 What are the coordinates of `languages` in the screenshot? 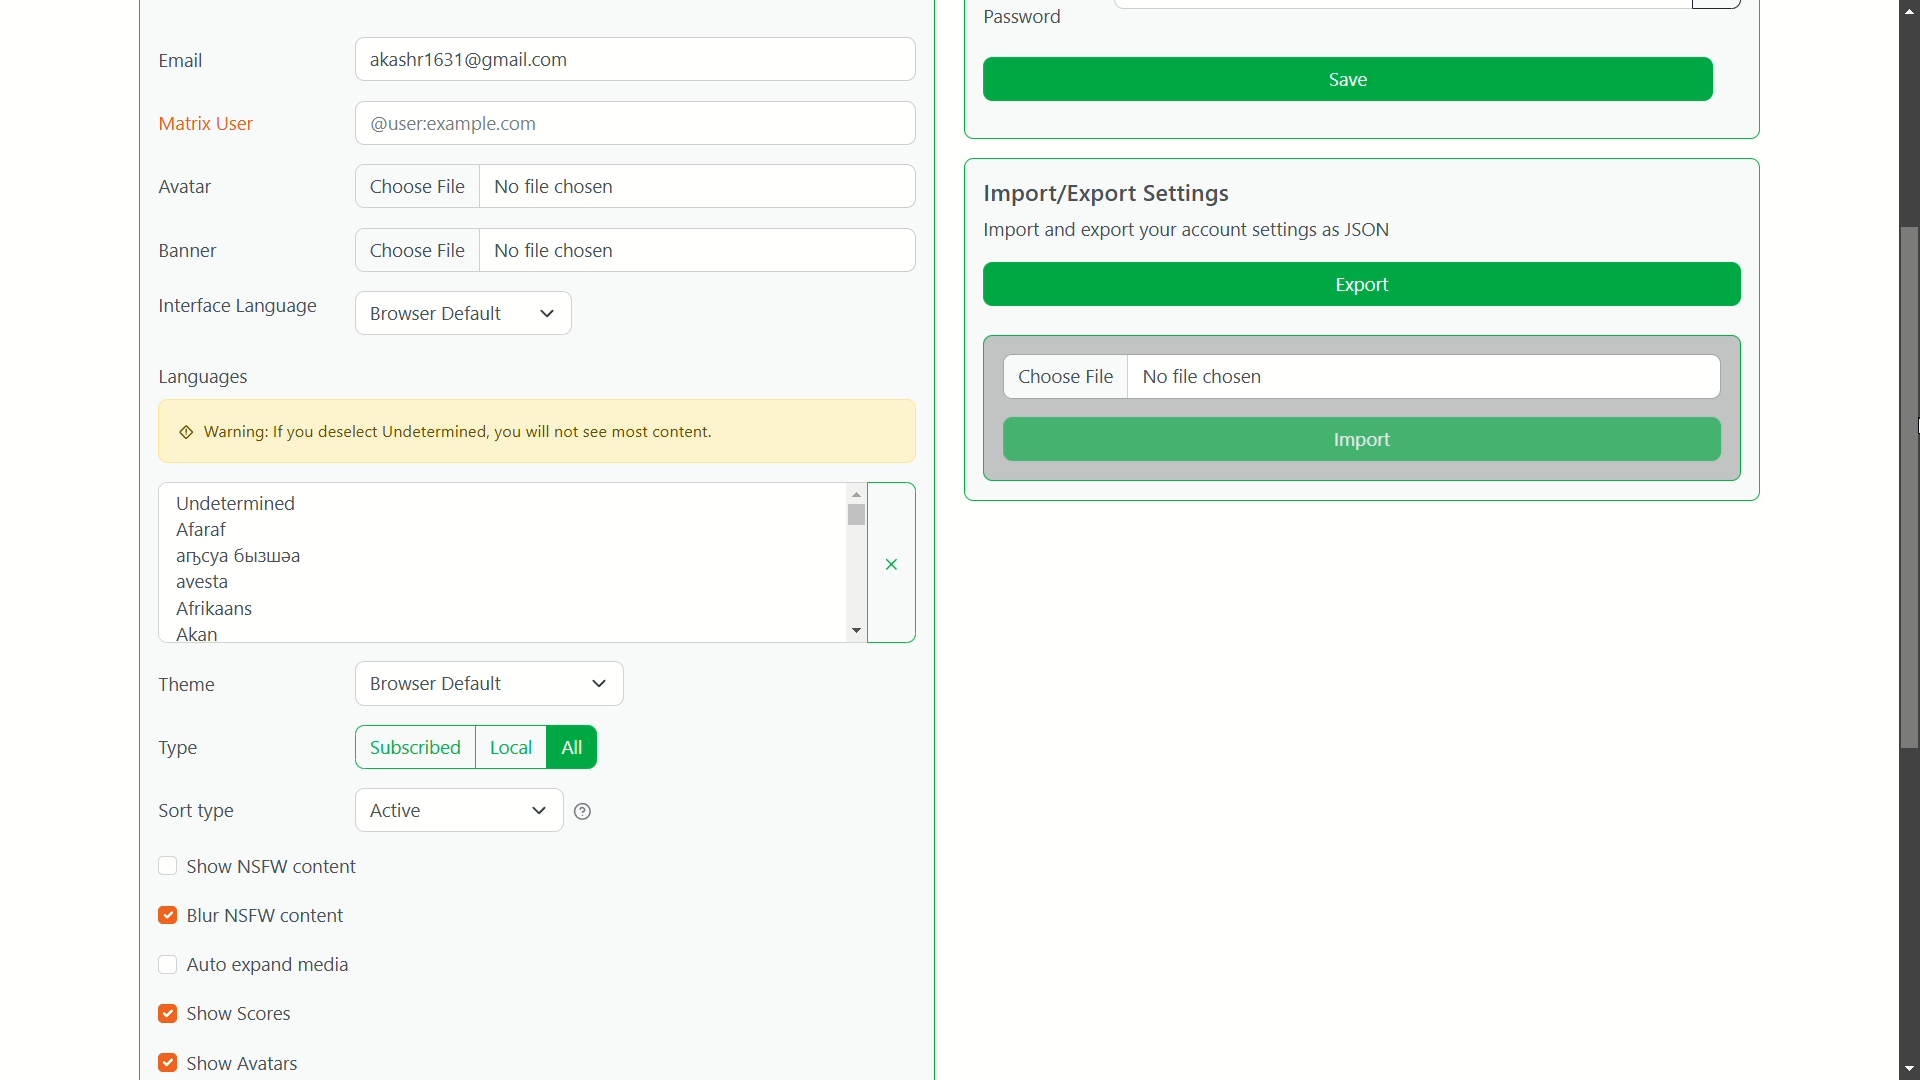 It's located at (205, 377).